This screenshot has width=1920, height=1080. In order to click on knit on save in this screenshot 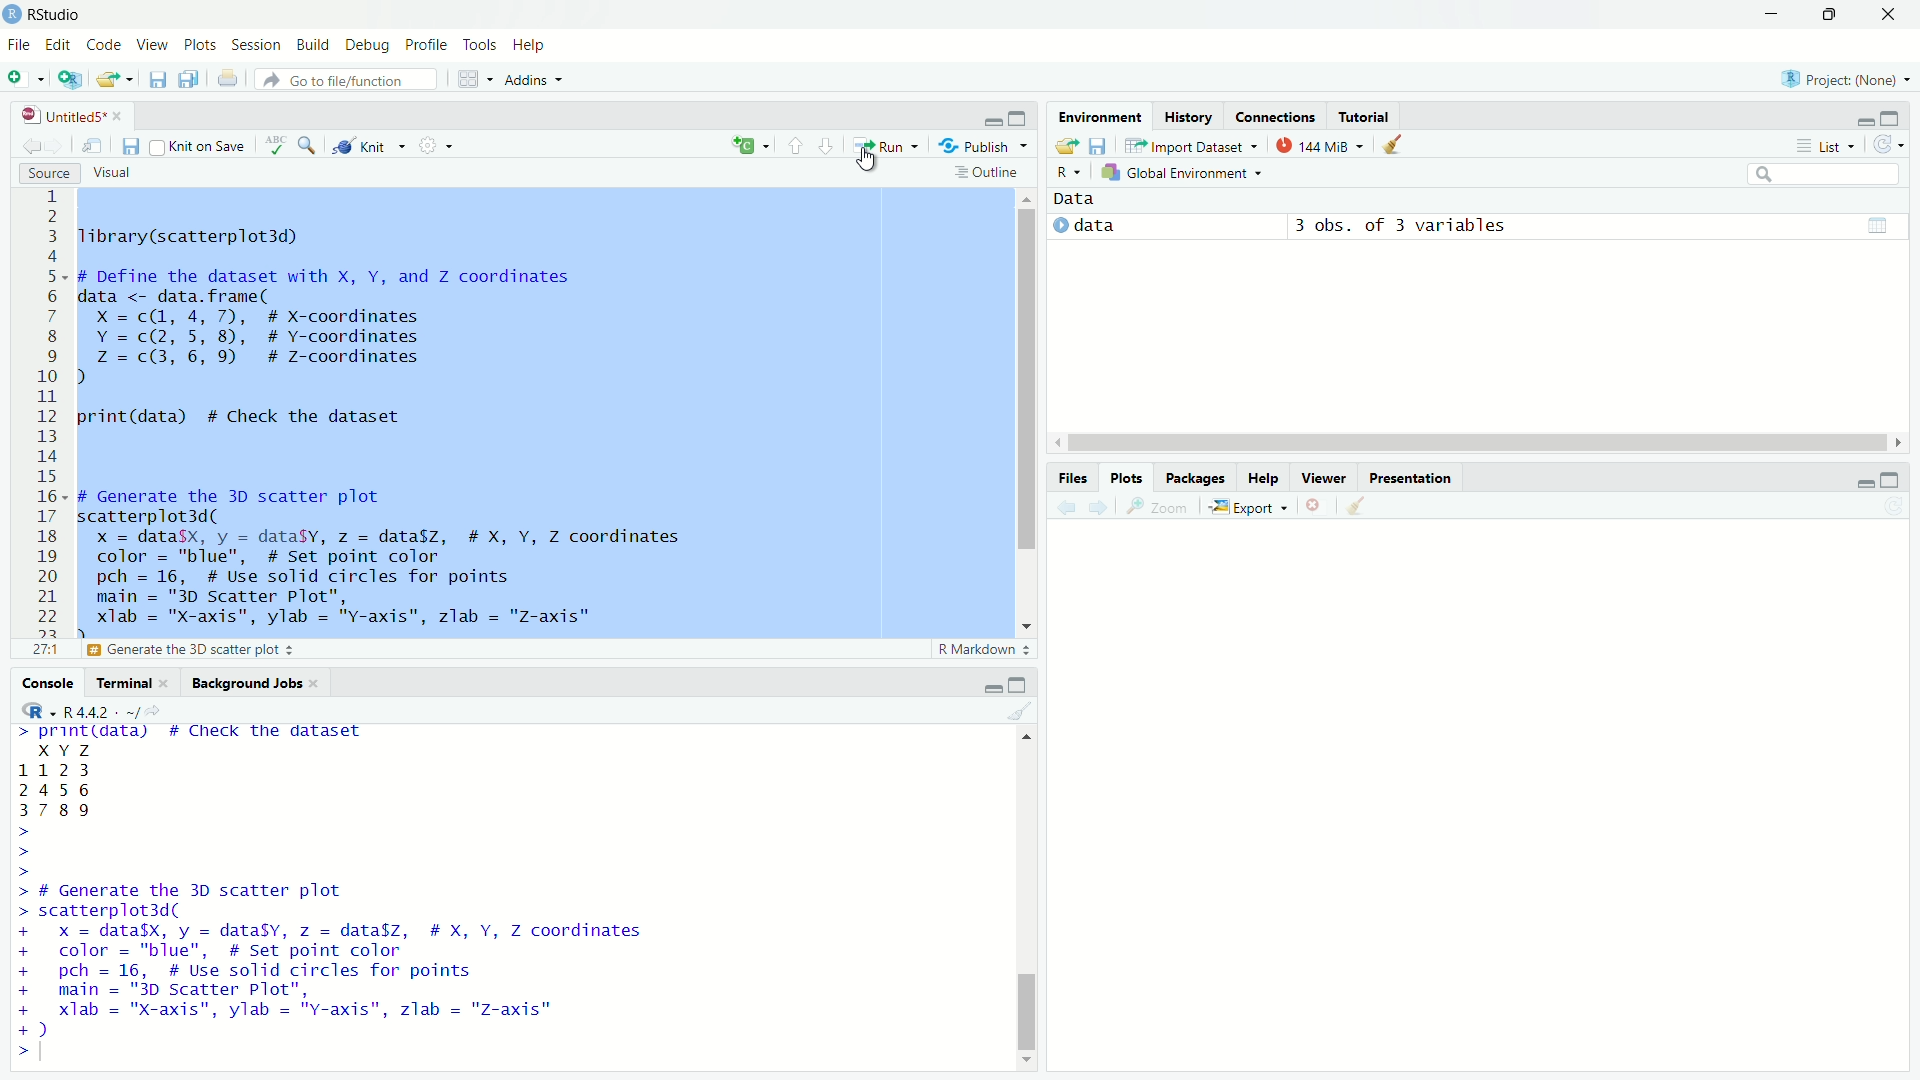, I will do `click(196, 146)`.